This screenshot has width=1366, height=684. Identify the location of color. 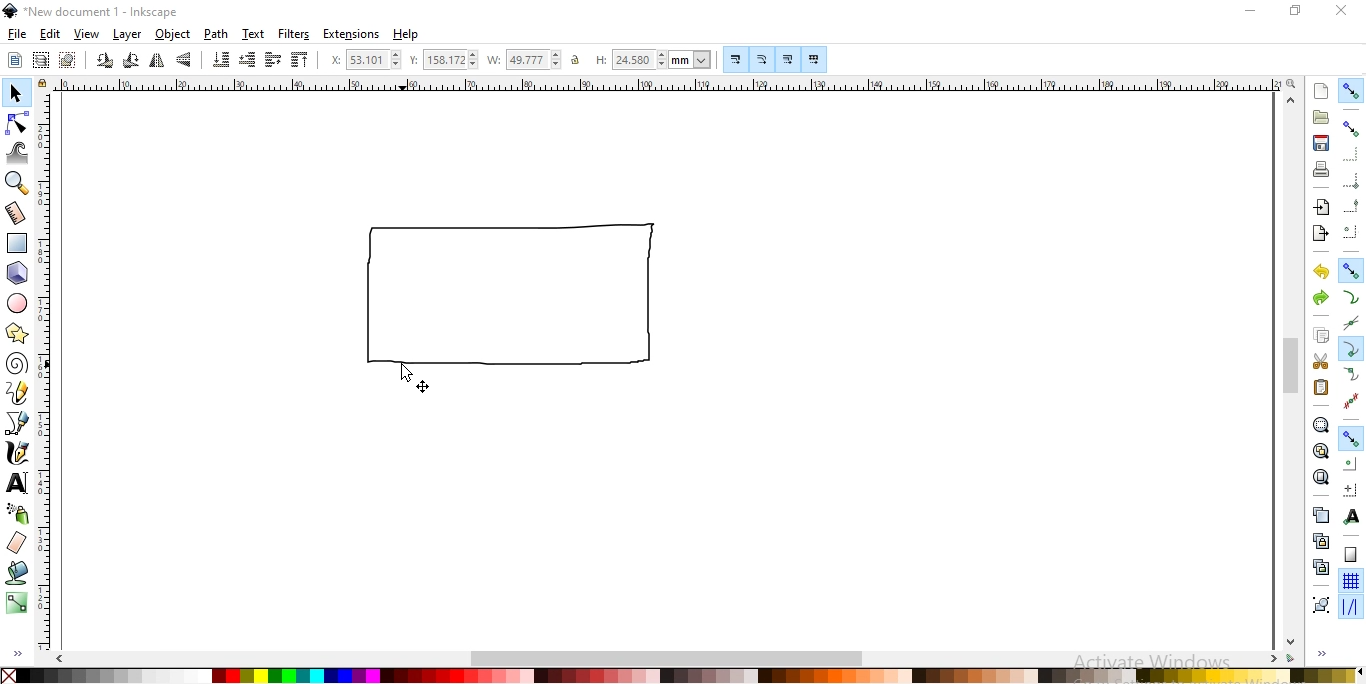
(679, 674).